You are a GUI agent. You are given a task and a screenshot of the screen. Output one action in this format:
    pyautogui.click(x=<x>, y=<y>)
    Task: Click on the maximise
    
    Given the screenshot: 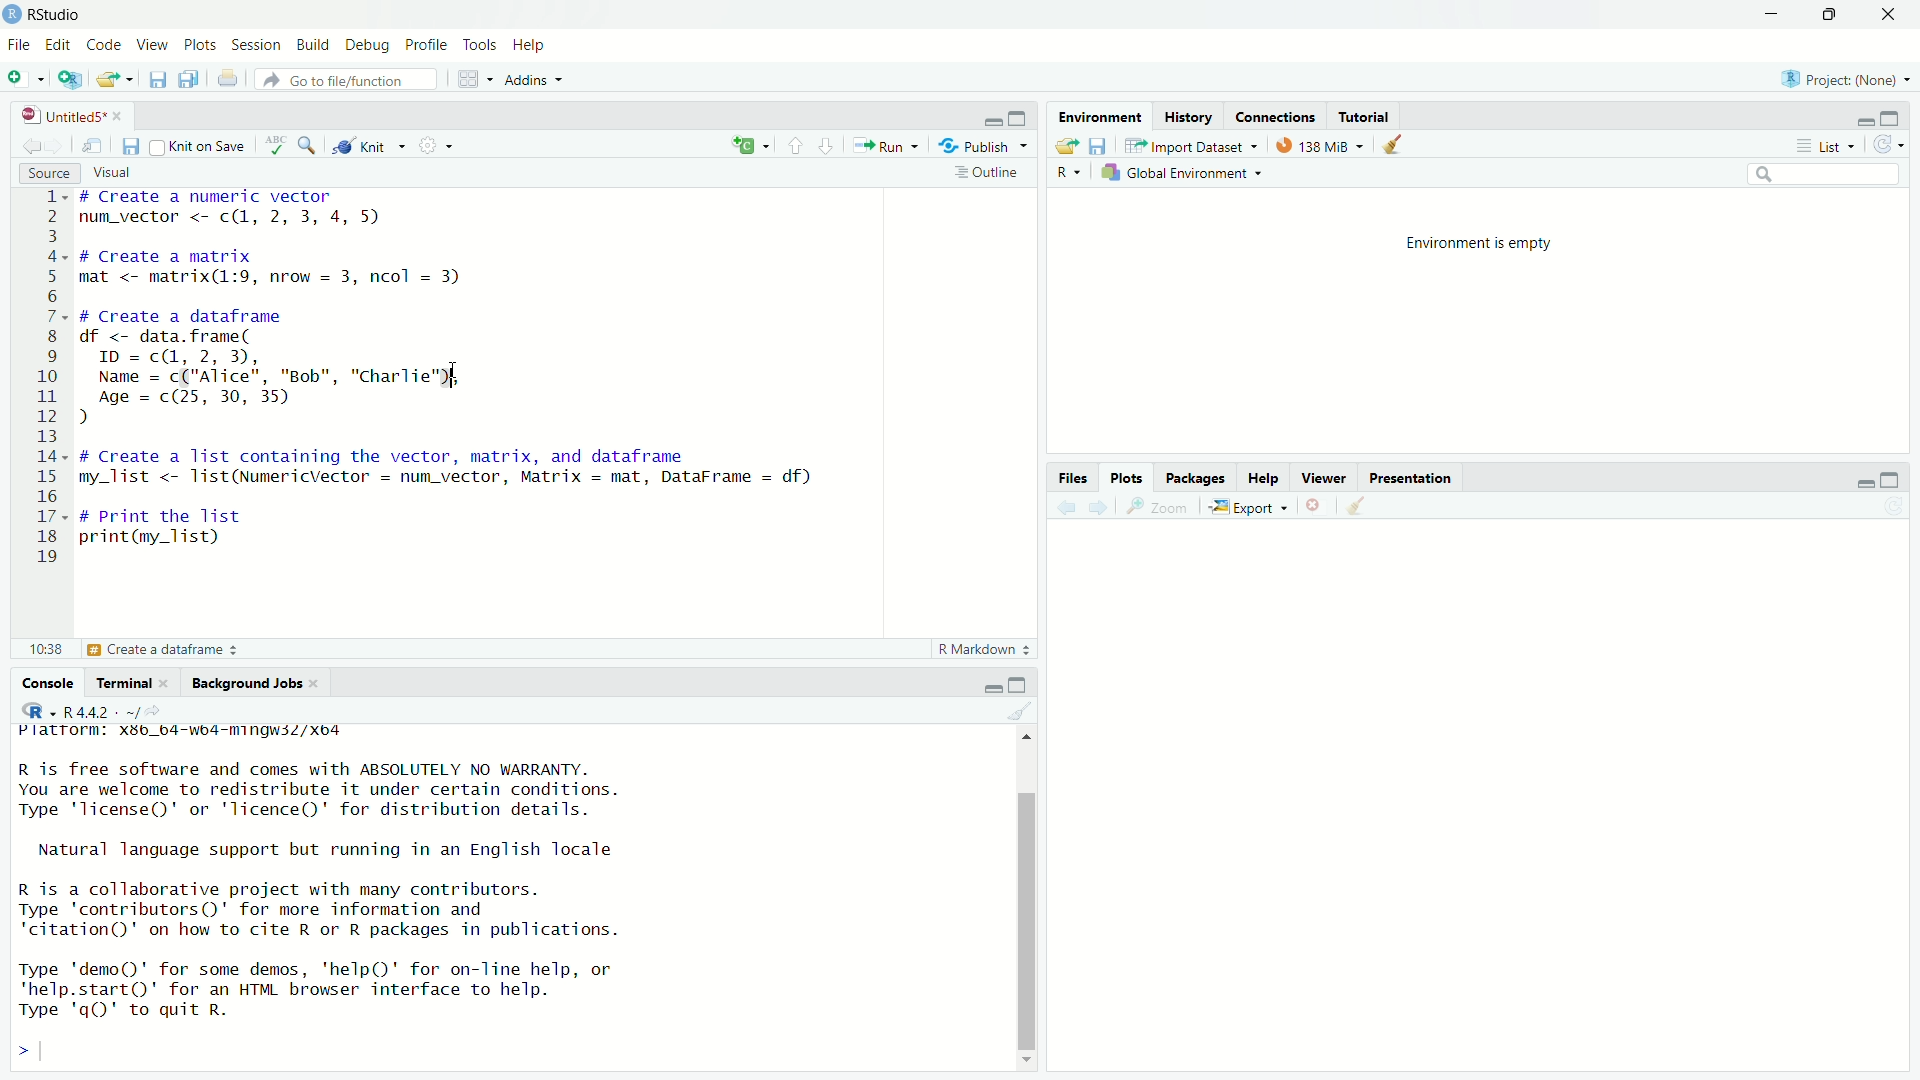 What is the action you would take?
    pyautogui.click(x=1024, y=682)
    